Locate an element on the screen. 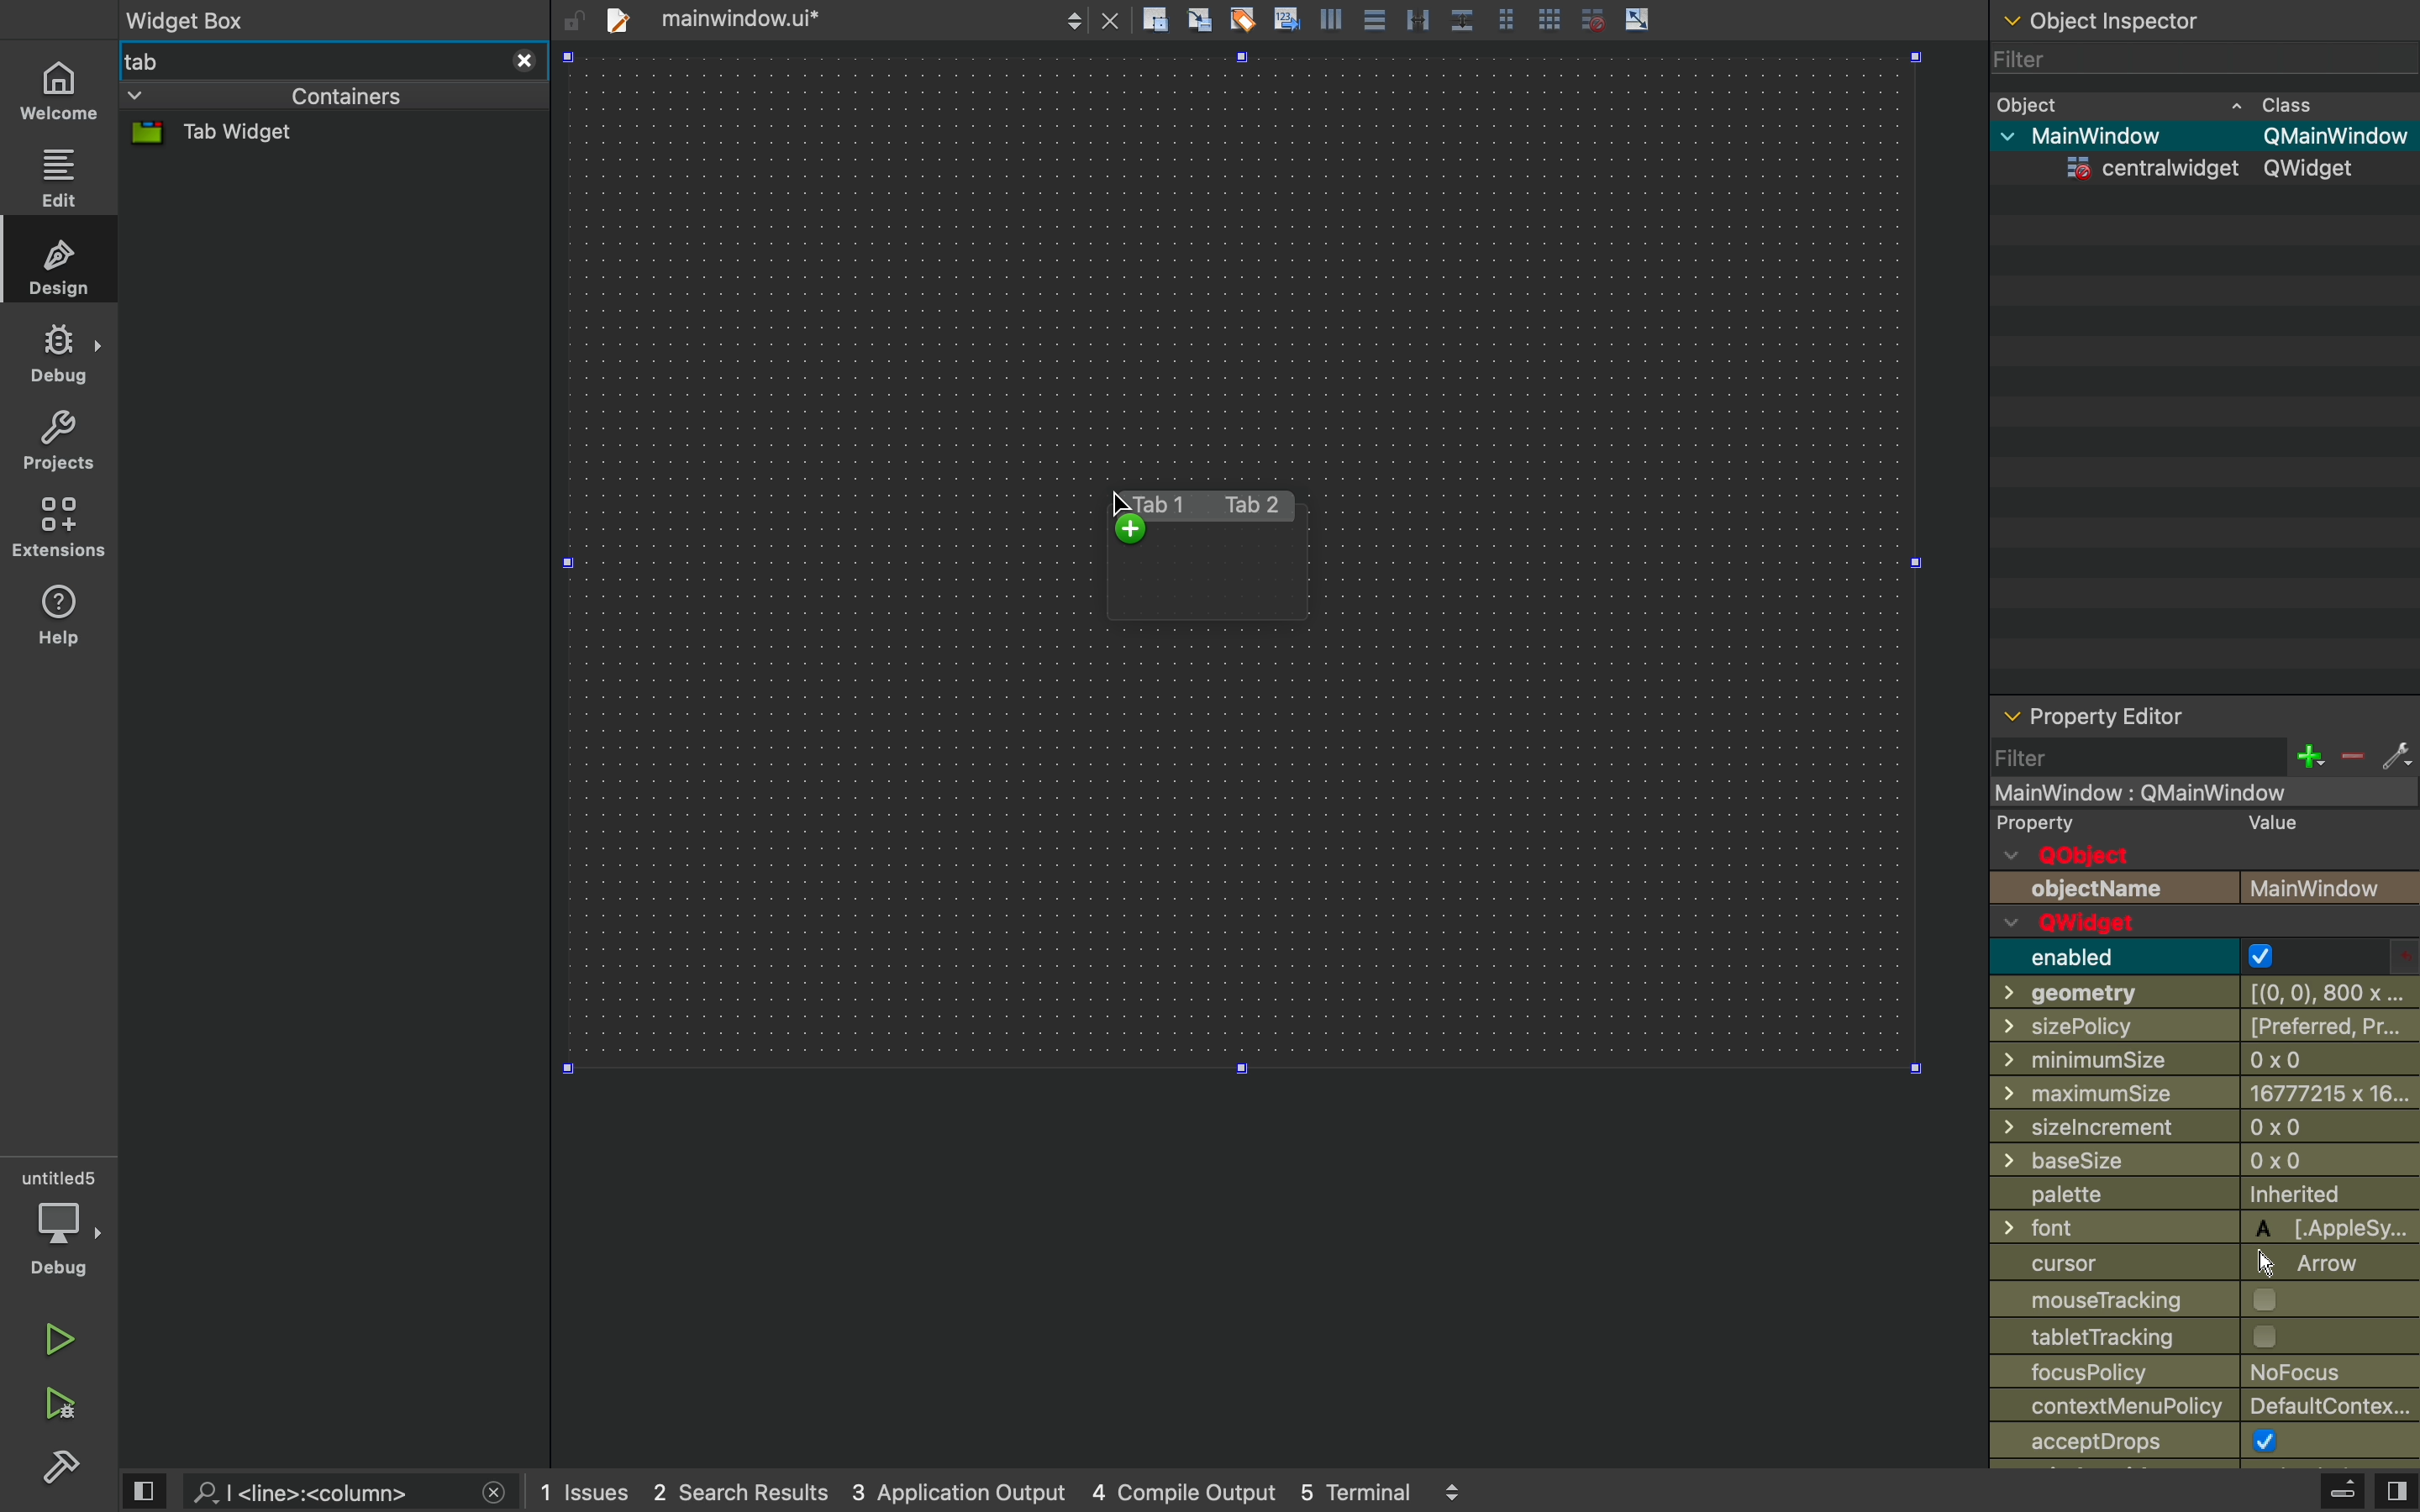 Image resolution: width=2420 pixels, height=1512 pixels. filter is located at coordinates (2182, 59).